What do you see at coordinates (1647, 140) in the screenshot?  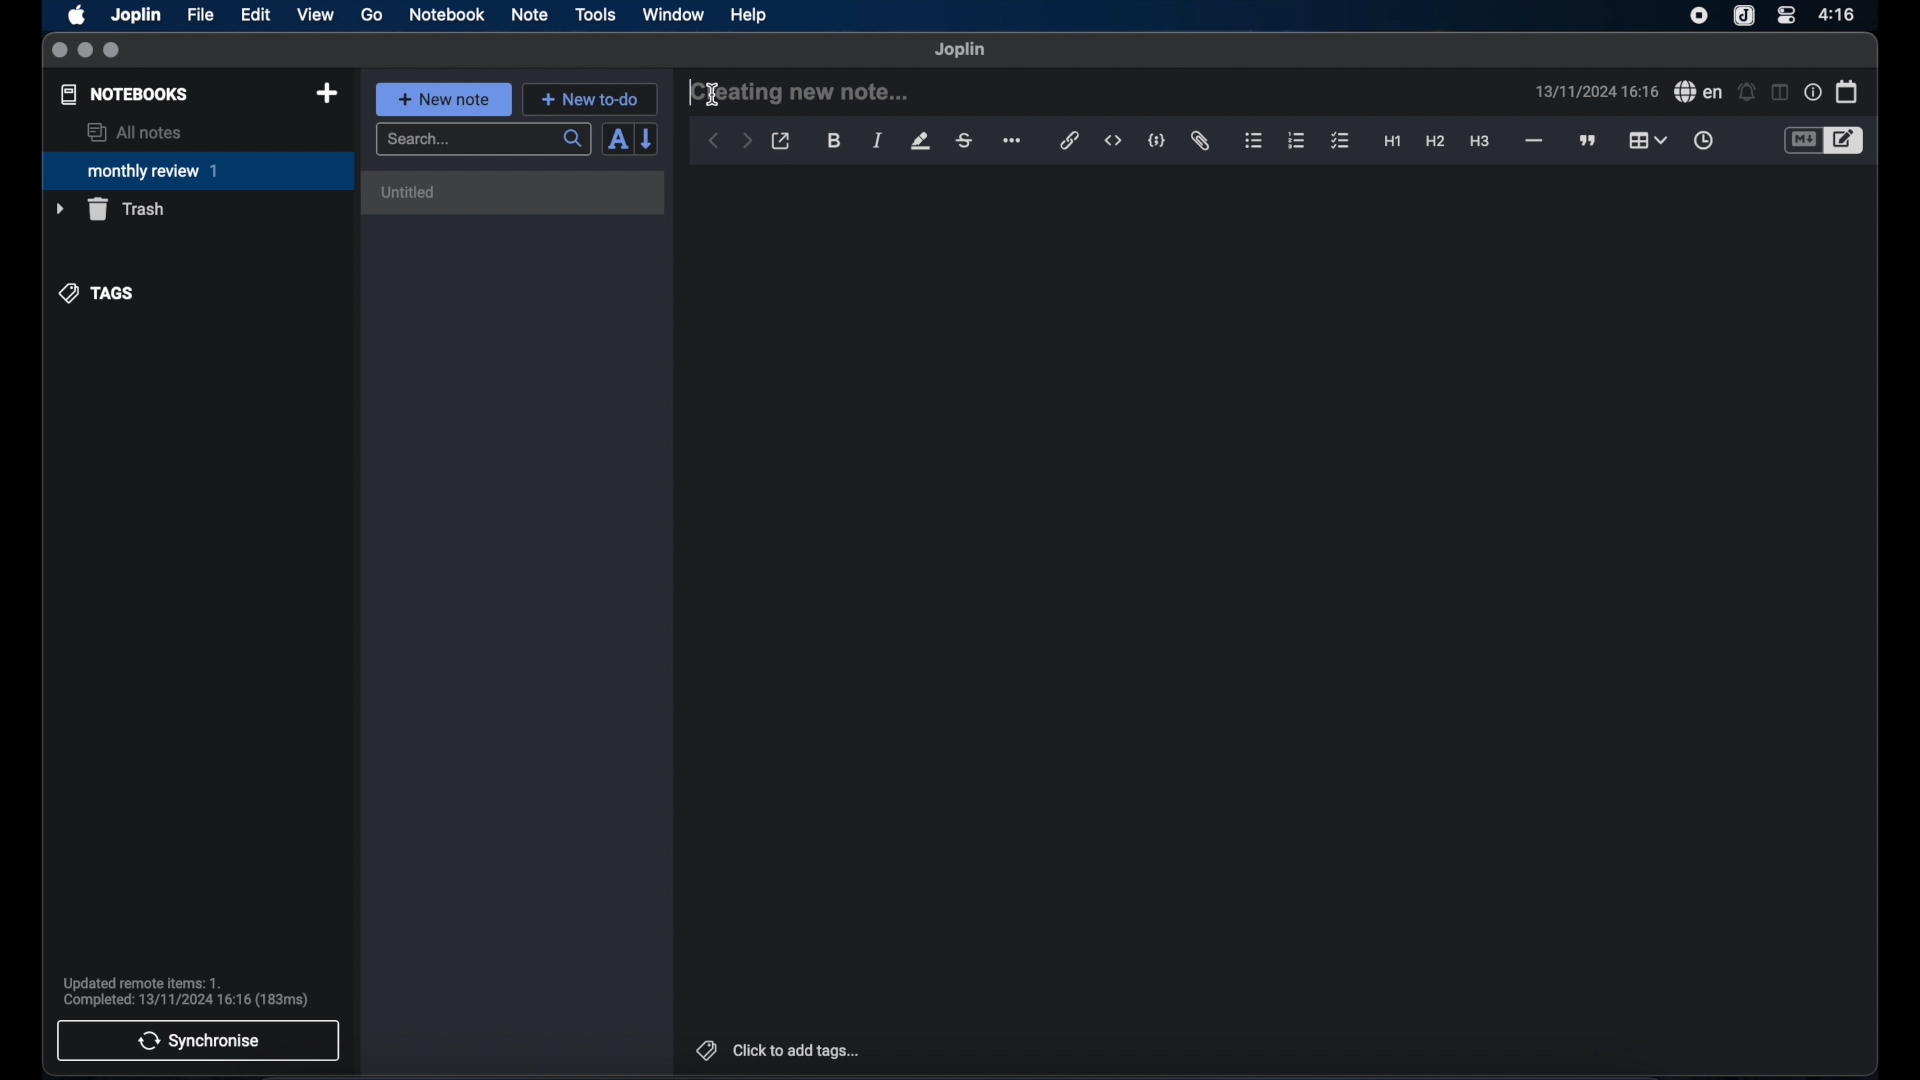 I see `table` at bounding box center [1647, 140].